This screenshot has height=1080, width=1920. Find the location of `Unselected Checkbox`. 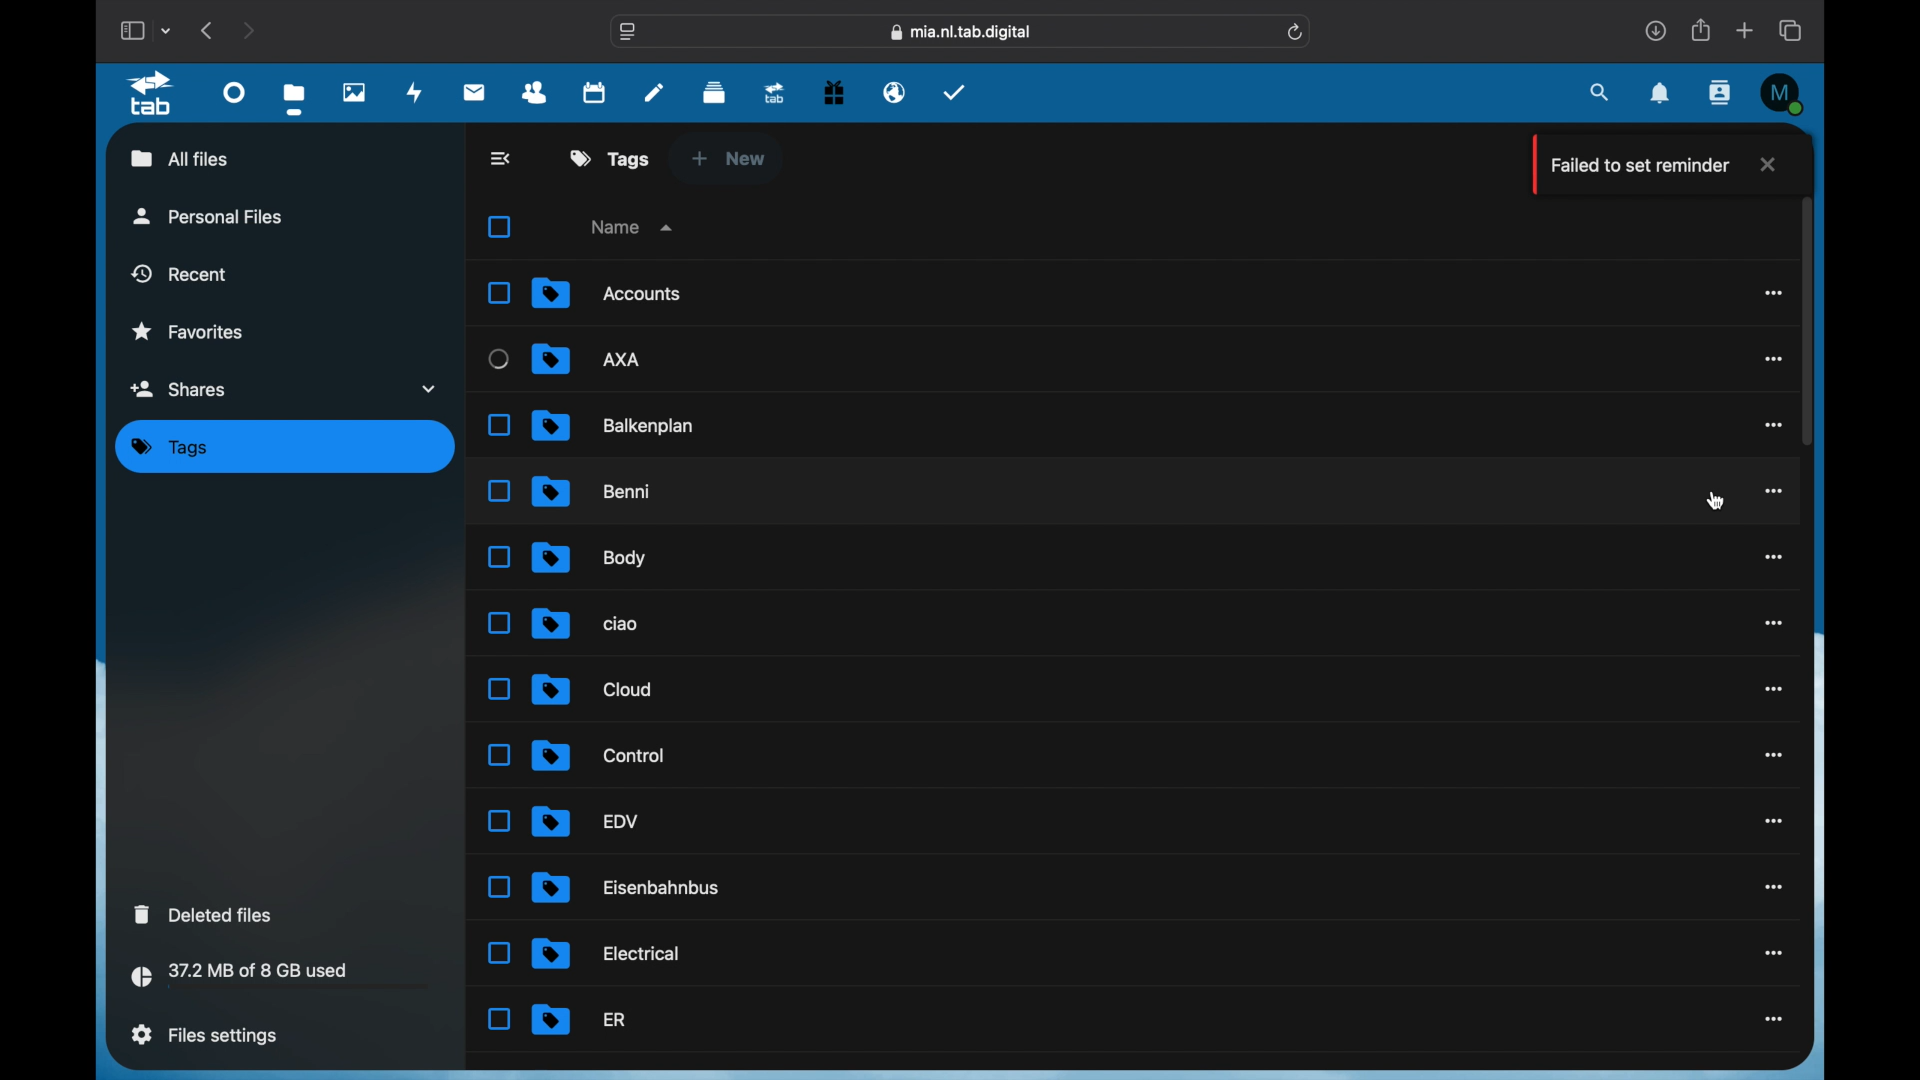

Unselected Checkbox is located at coordinates (498, 821).